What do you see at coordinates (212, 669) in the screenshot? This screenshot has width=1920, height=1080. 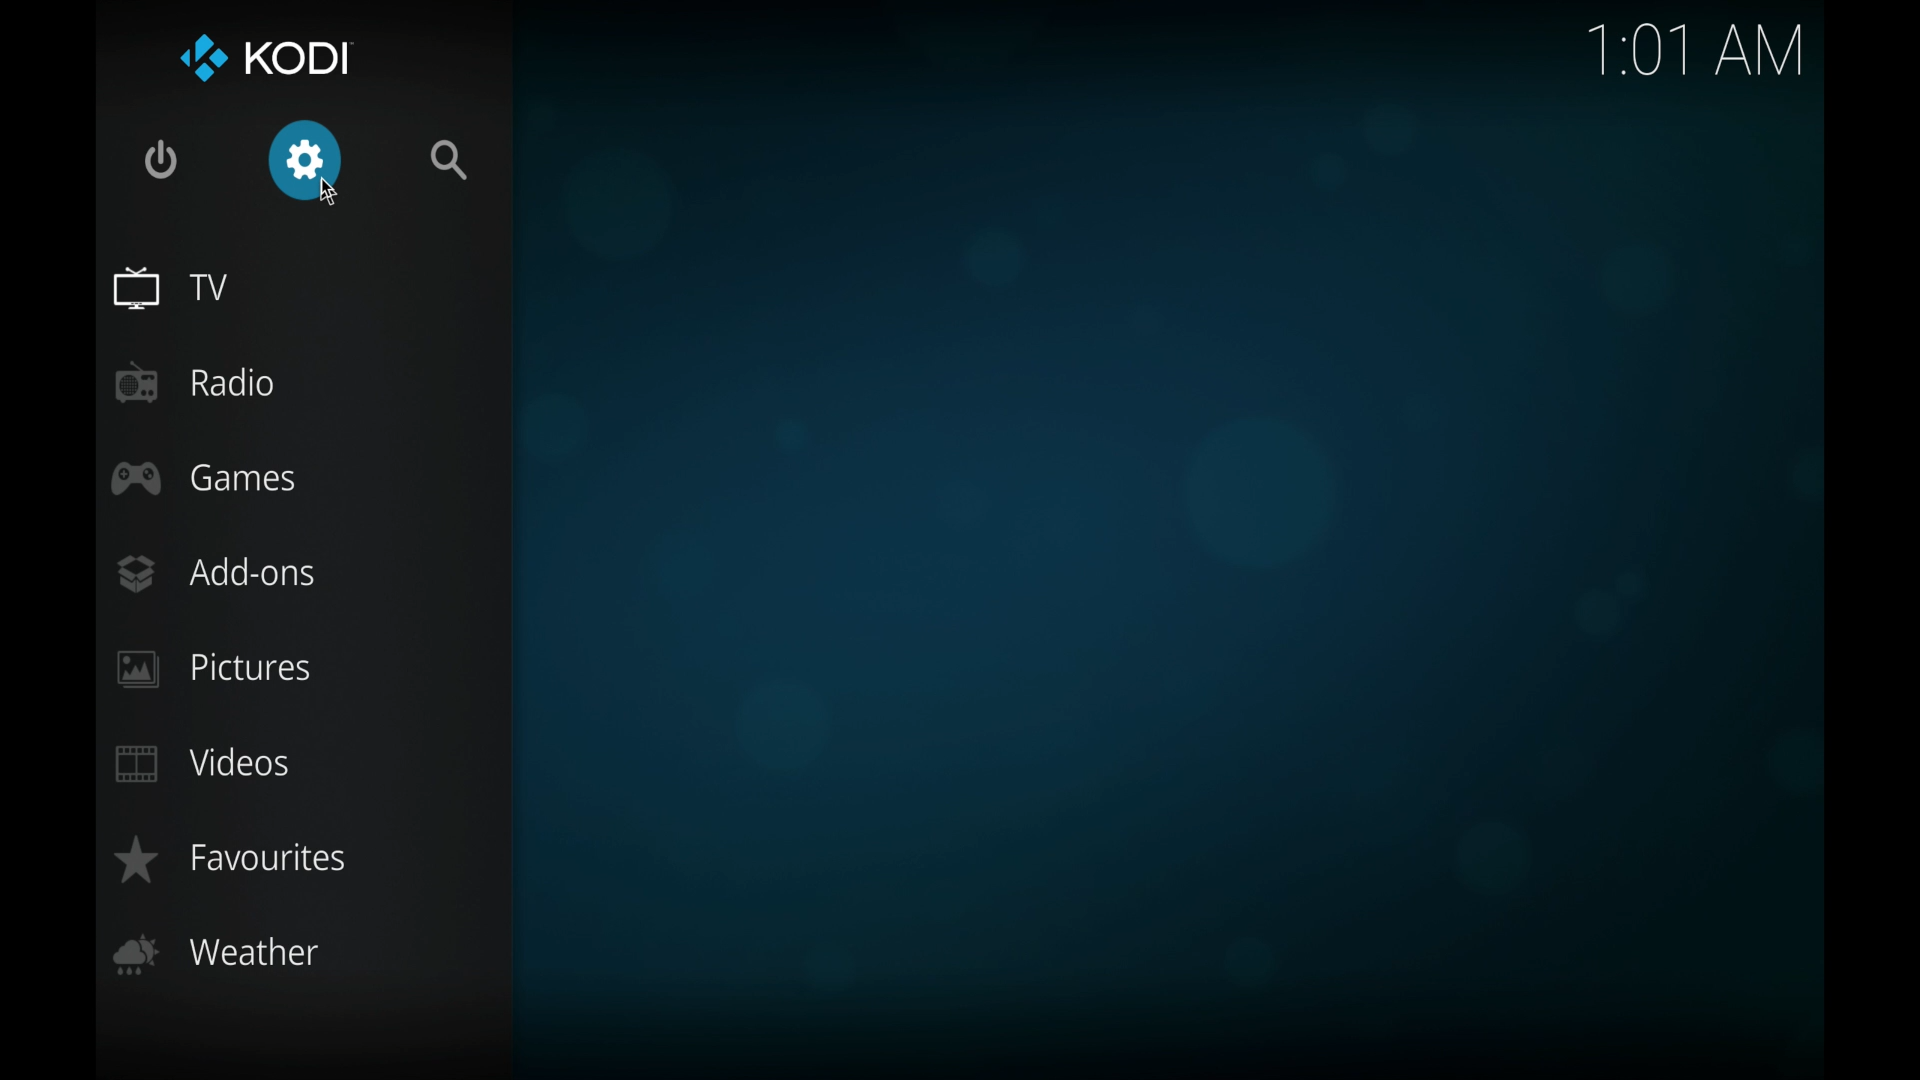 I see `pictures` at bounding box center [212, 669].